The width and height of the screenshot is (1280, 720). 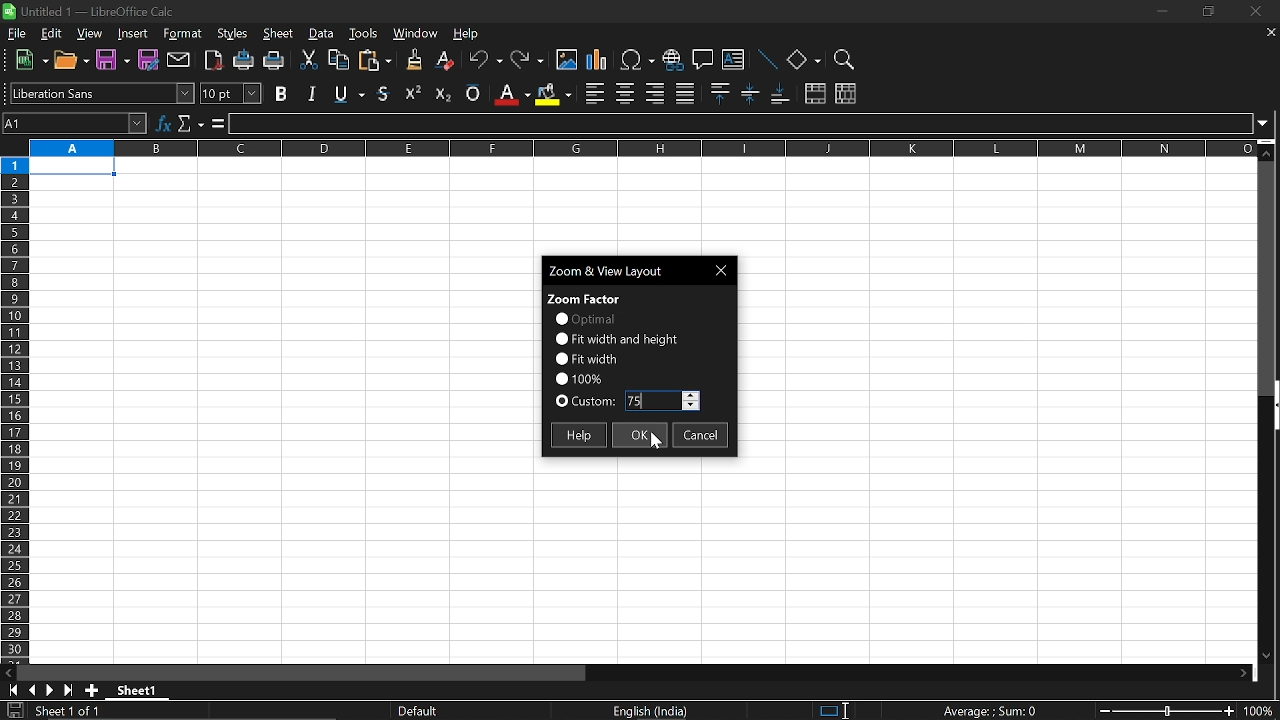 I want to click on restore down, so click(x=1206, y=13).